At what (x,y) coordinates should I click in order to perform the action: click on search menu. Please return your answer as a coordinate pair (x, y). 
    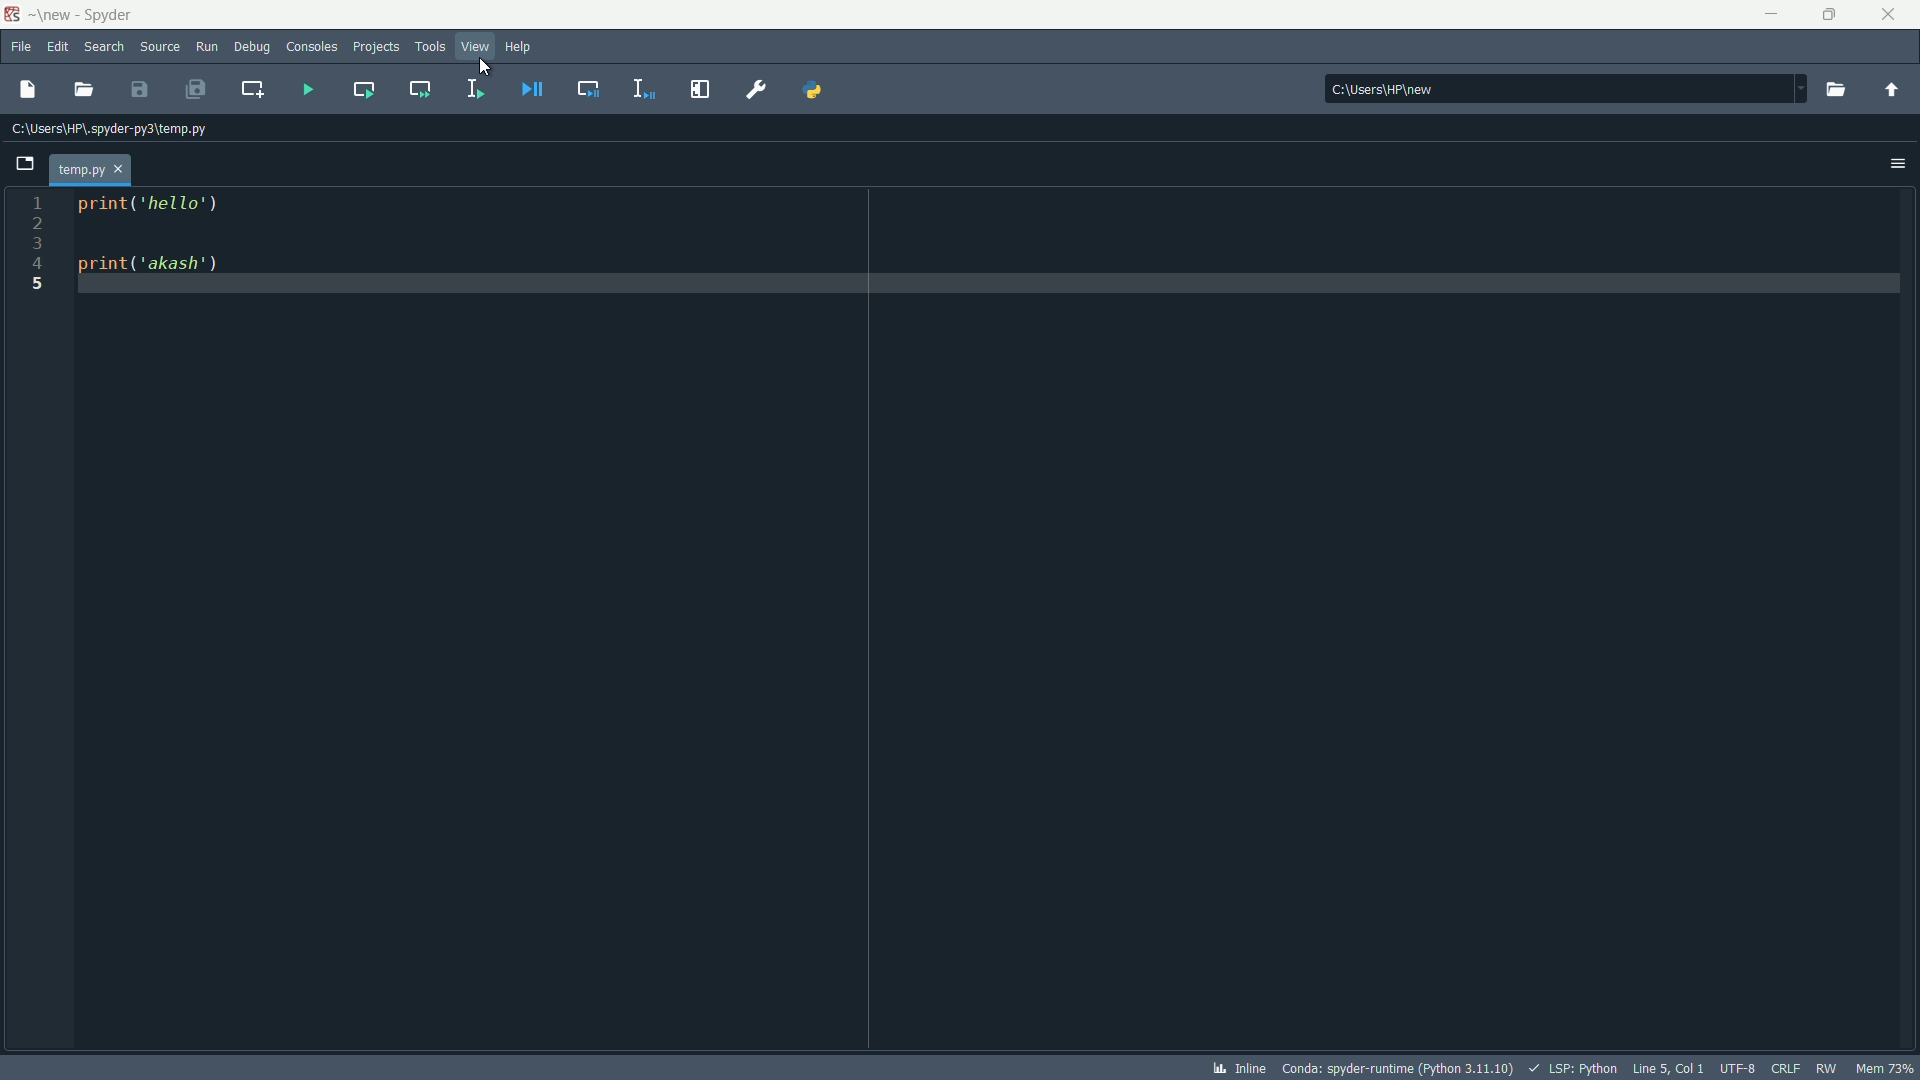
    Looking at the image, I should click on (107, 47).